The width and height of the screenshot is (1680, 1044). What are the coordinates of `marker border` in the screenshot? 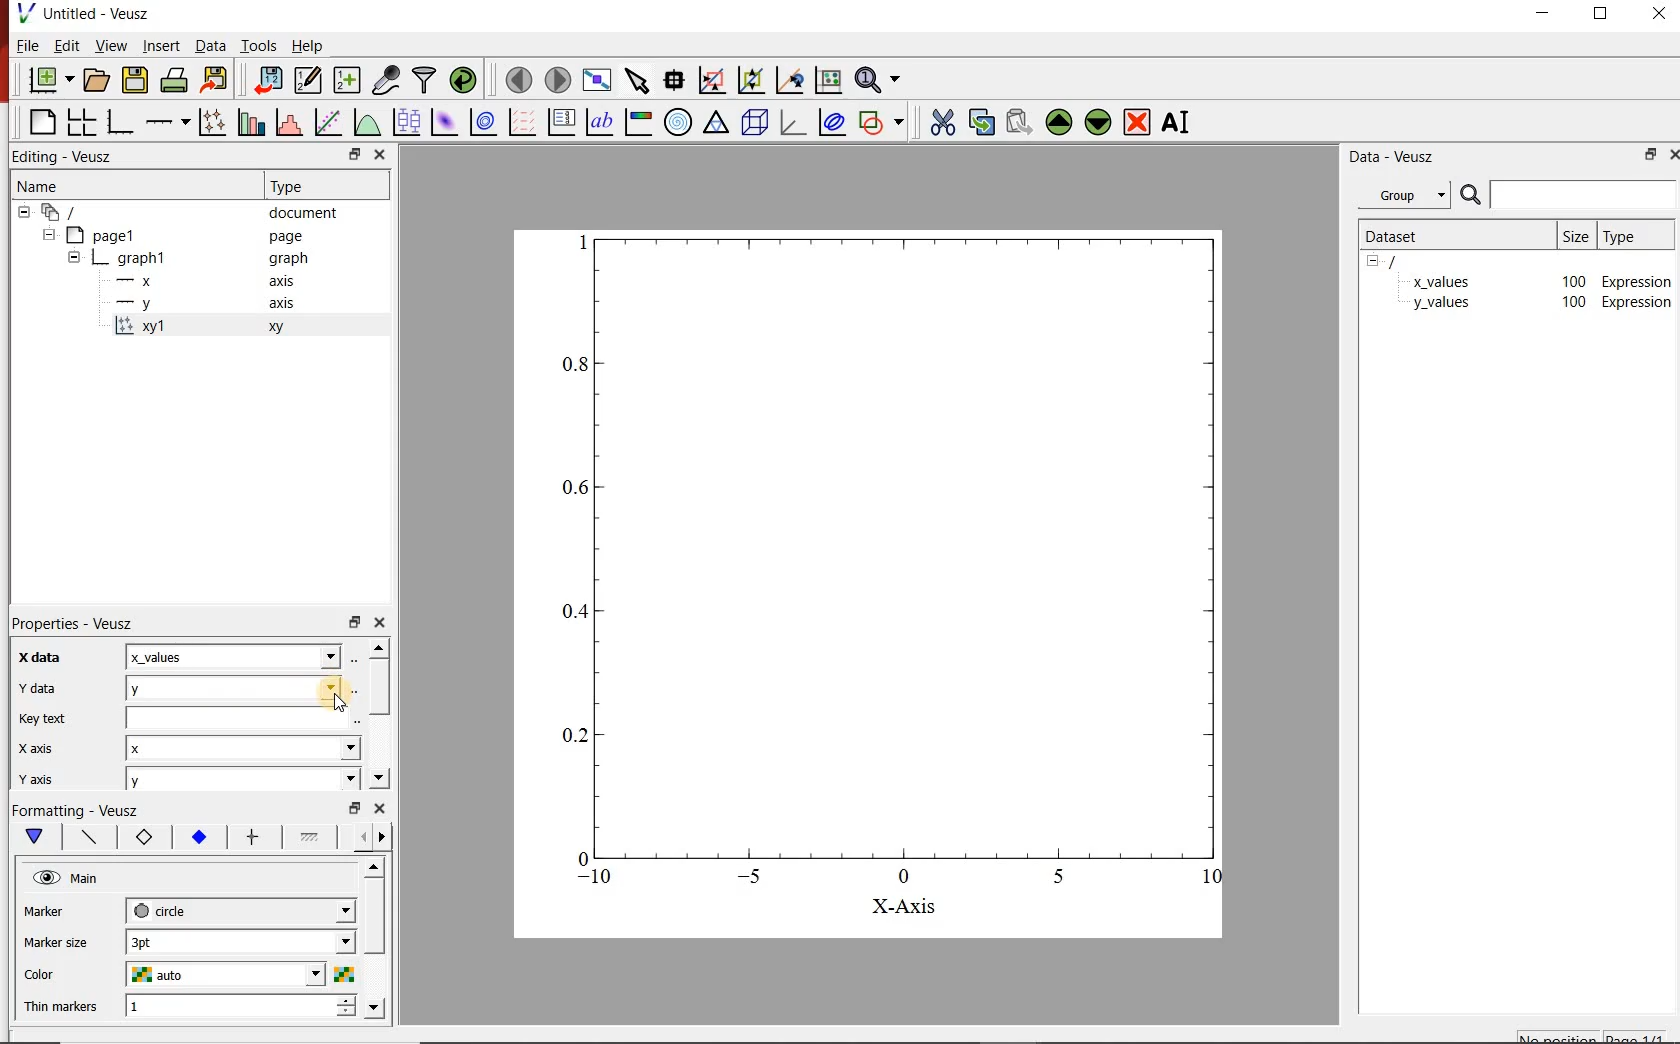 It's located at (143, 838).